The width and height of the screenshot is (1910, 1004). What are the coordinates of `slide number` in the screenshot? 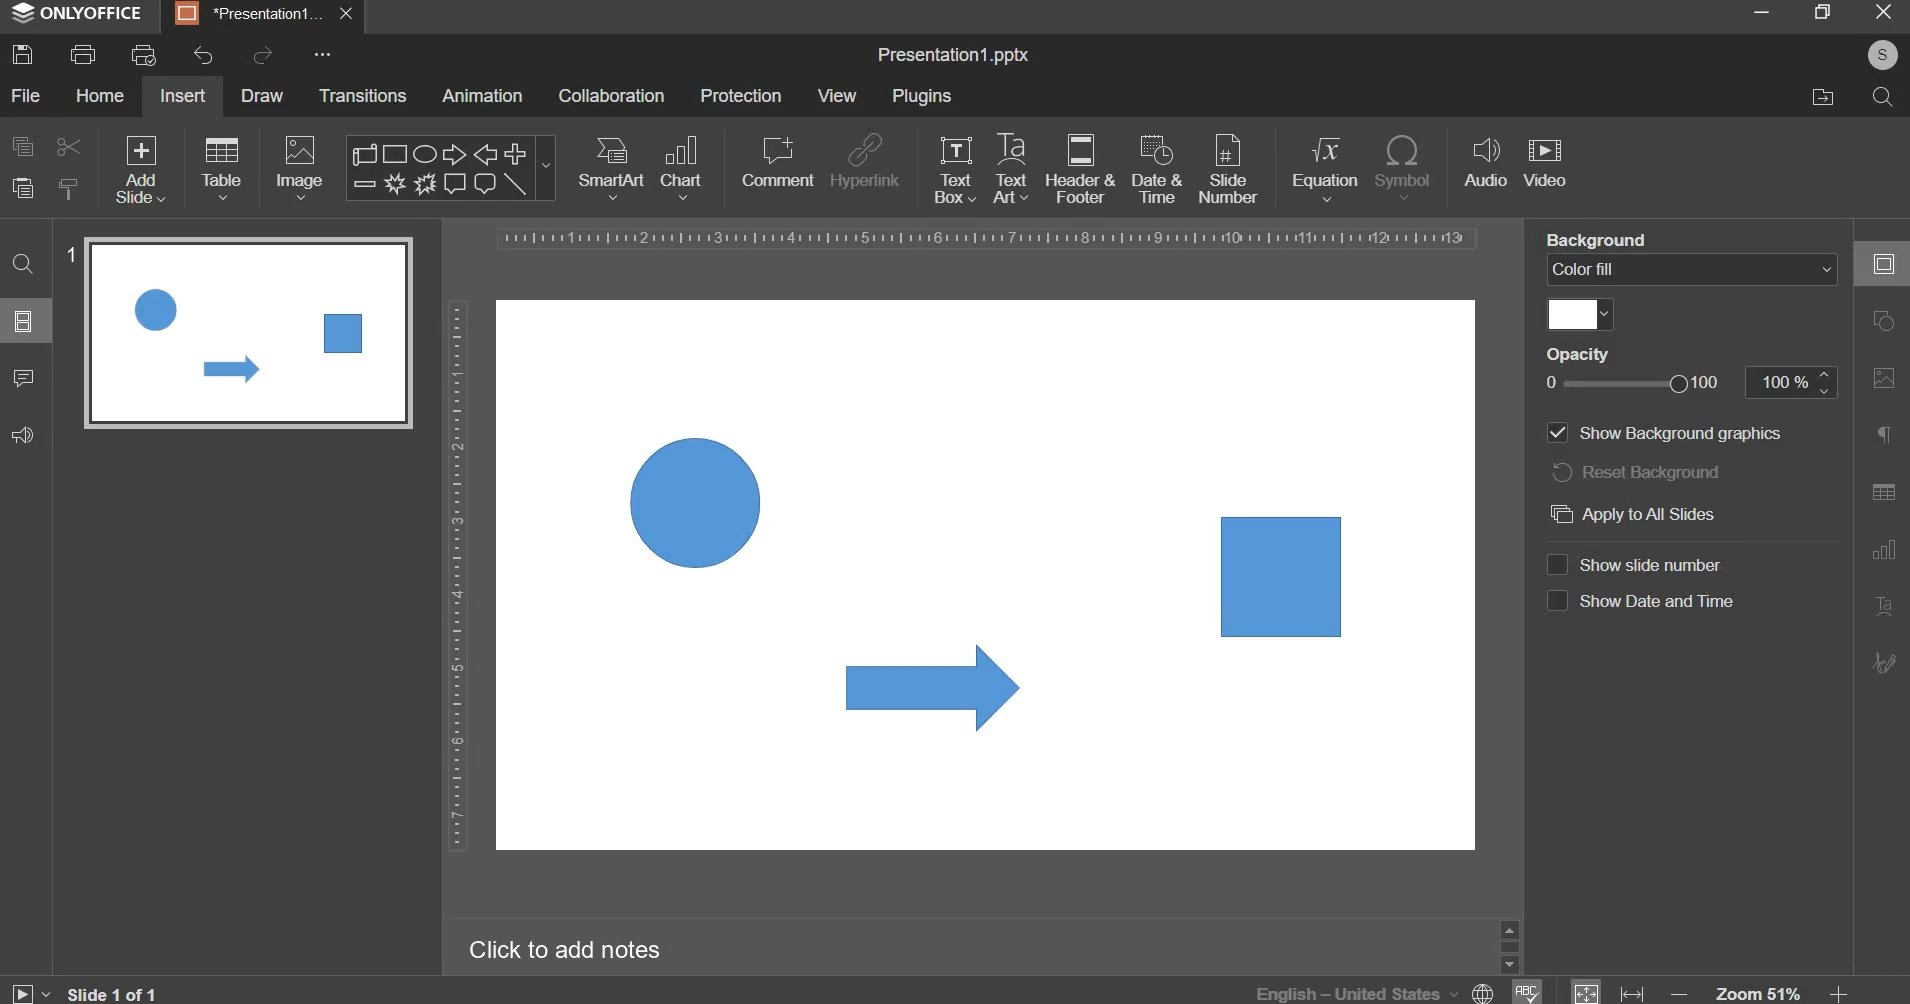 It's located at (1227, 167).